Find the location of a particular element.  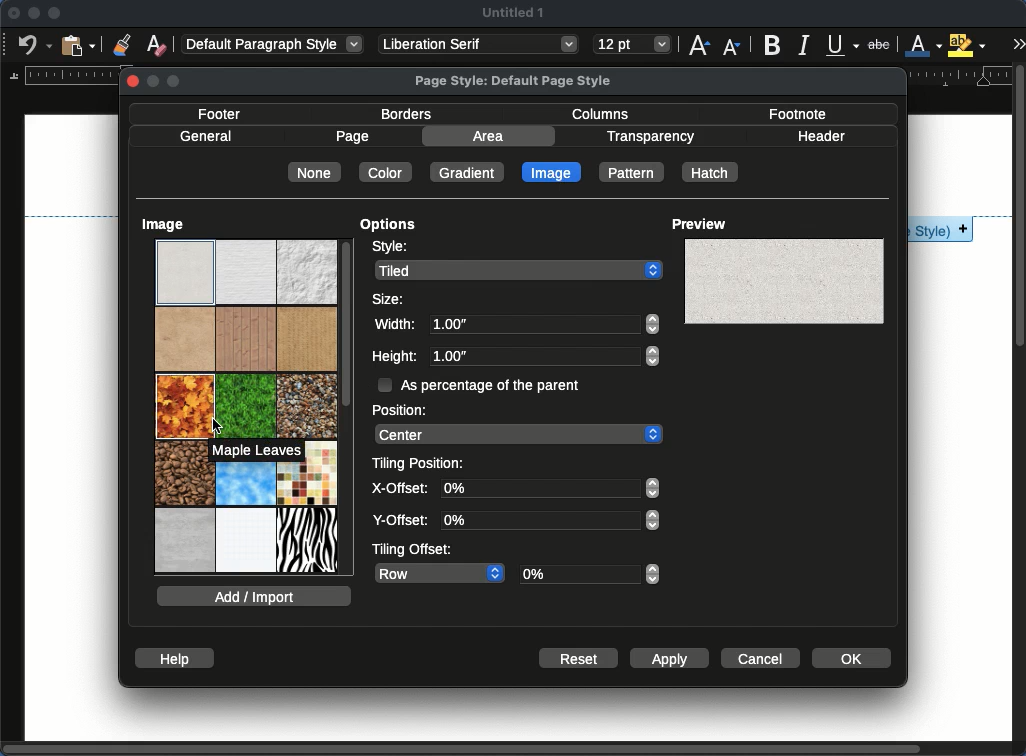

hatch is located at coordinates (711, 171).